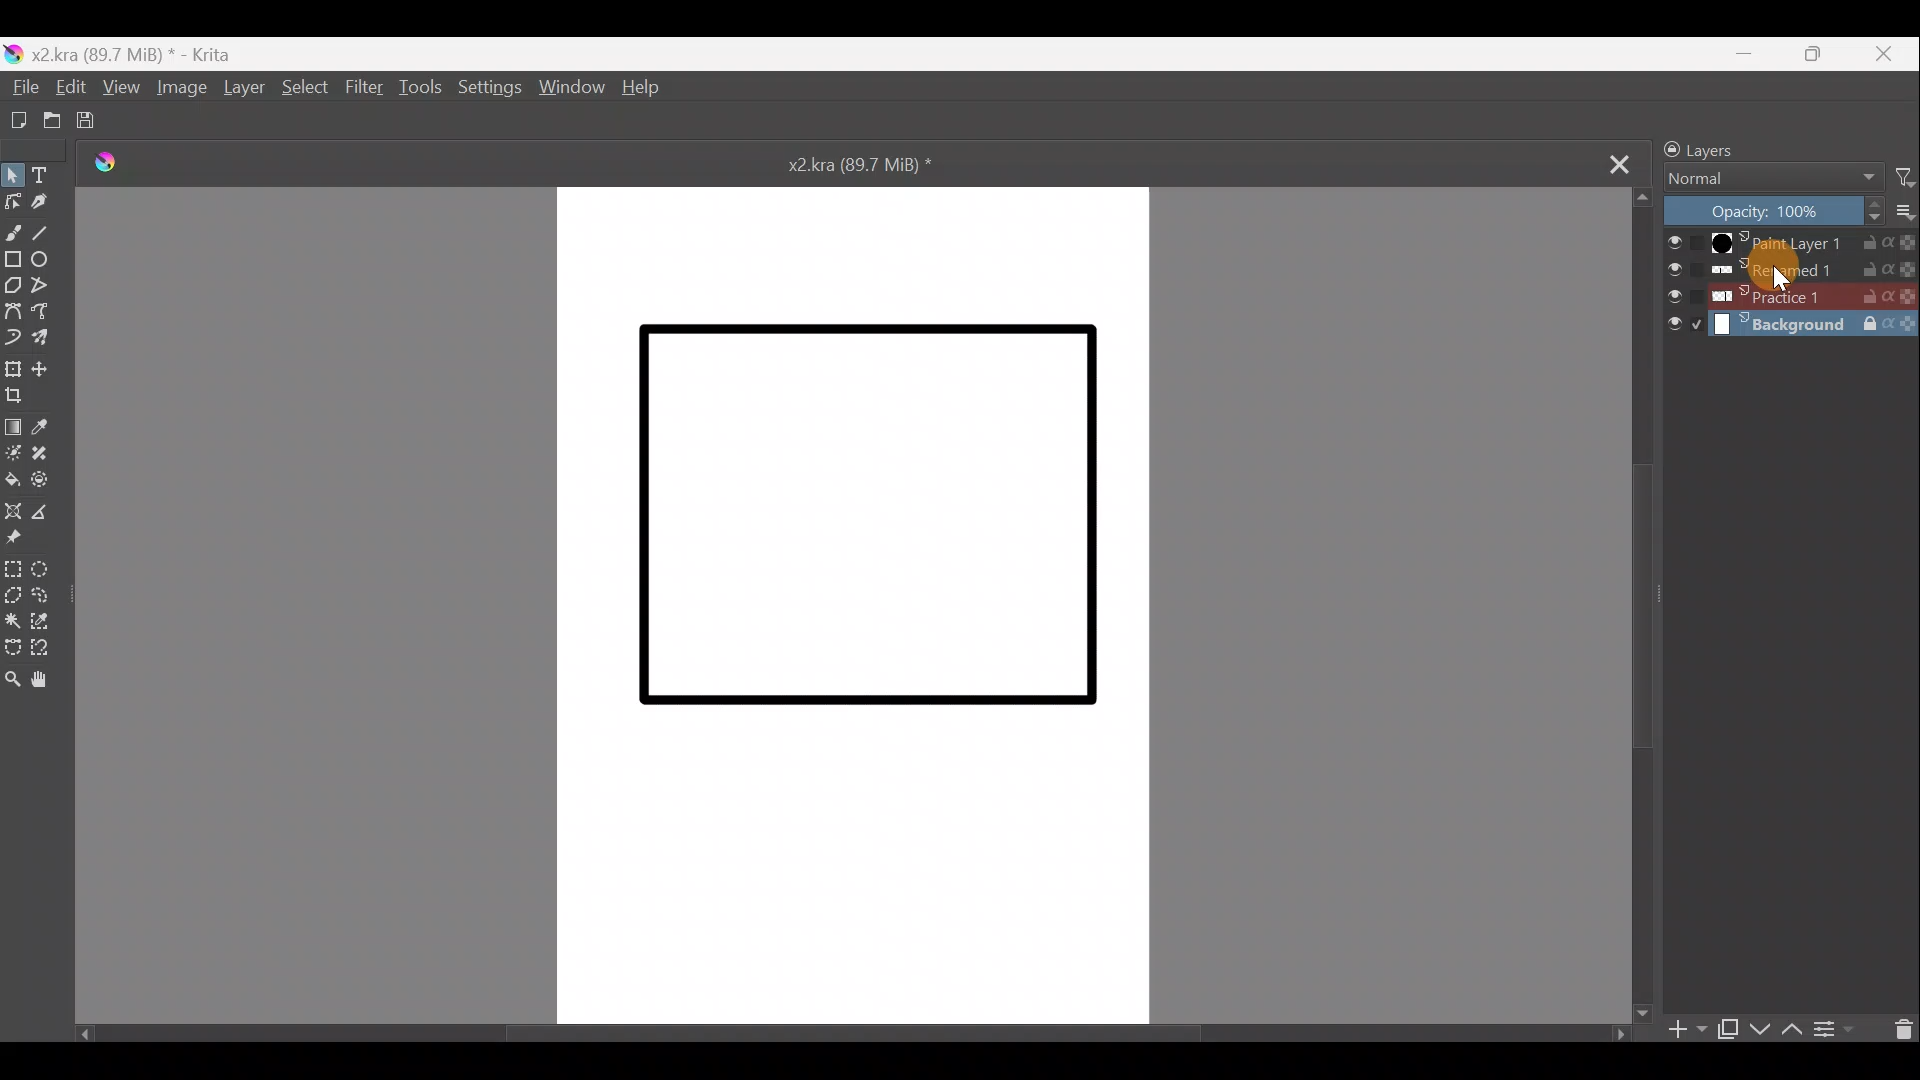 This screenshot has height=1080, width=1920. What do you see at coordinates (46, 367) in the screenshot?
I see `Move a layer` at bounding box center [46, 367].